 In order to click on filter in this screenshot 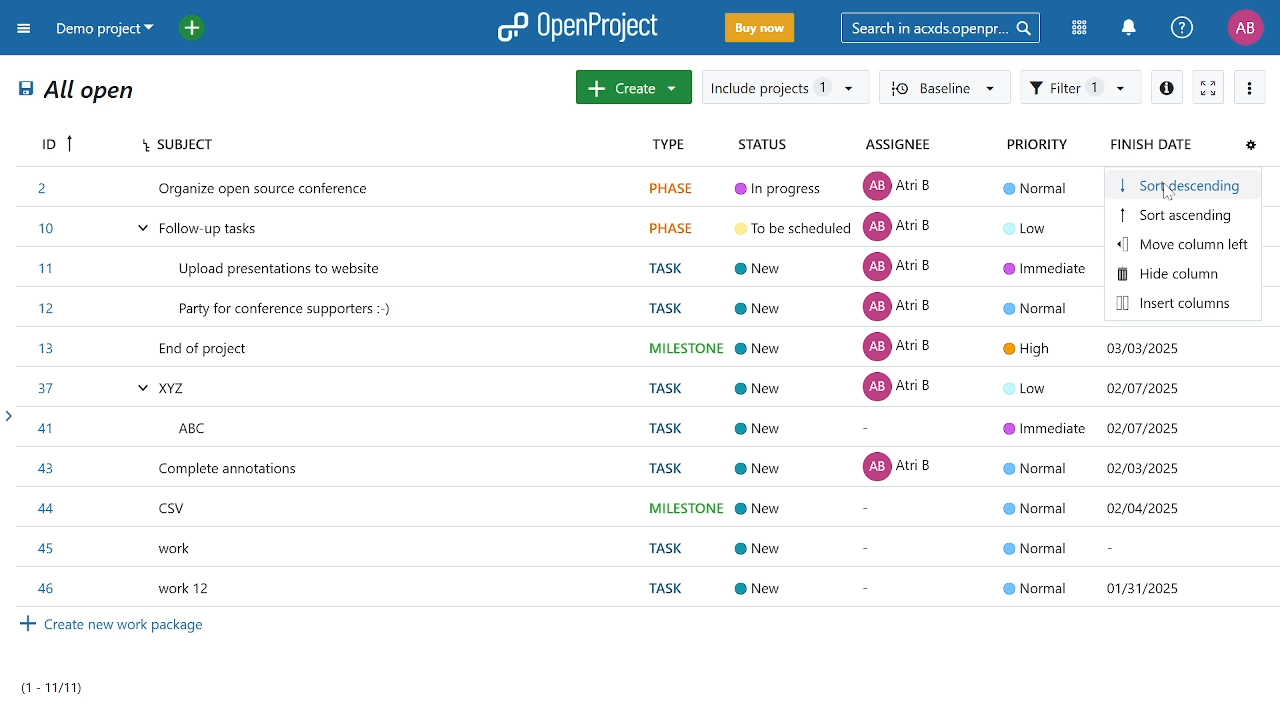, I will do `click(1081, 88)`.